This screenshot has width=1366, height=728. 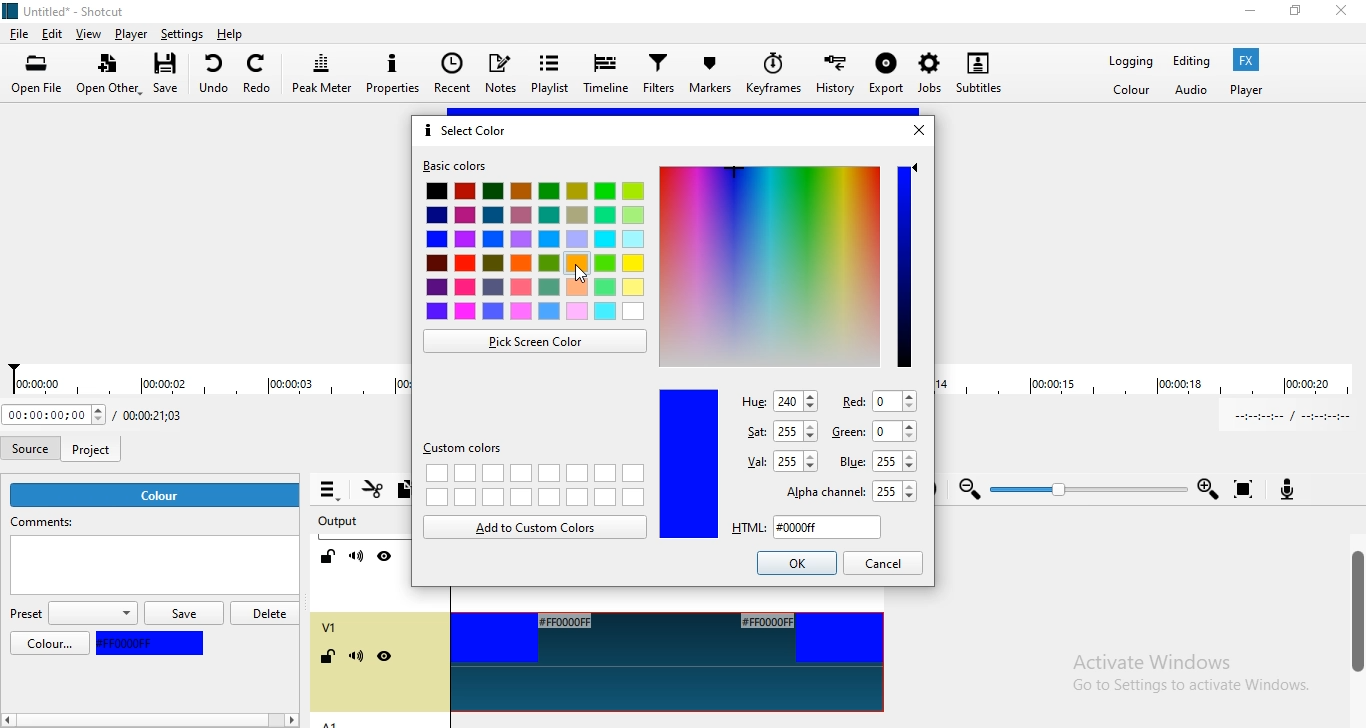 I want to click on Activate Windows
Go to Settings to activate Windows., so click(x=1187, y=676).